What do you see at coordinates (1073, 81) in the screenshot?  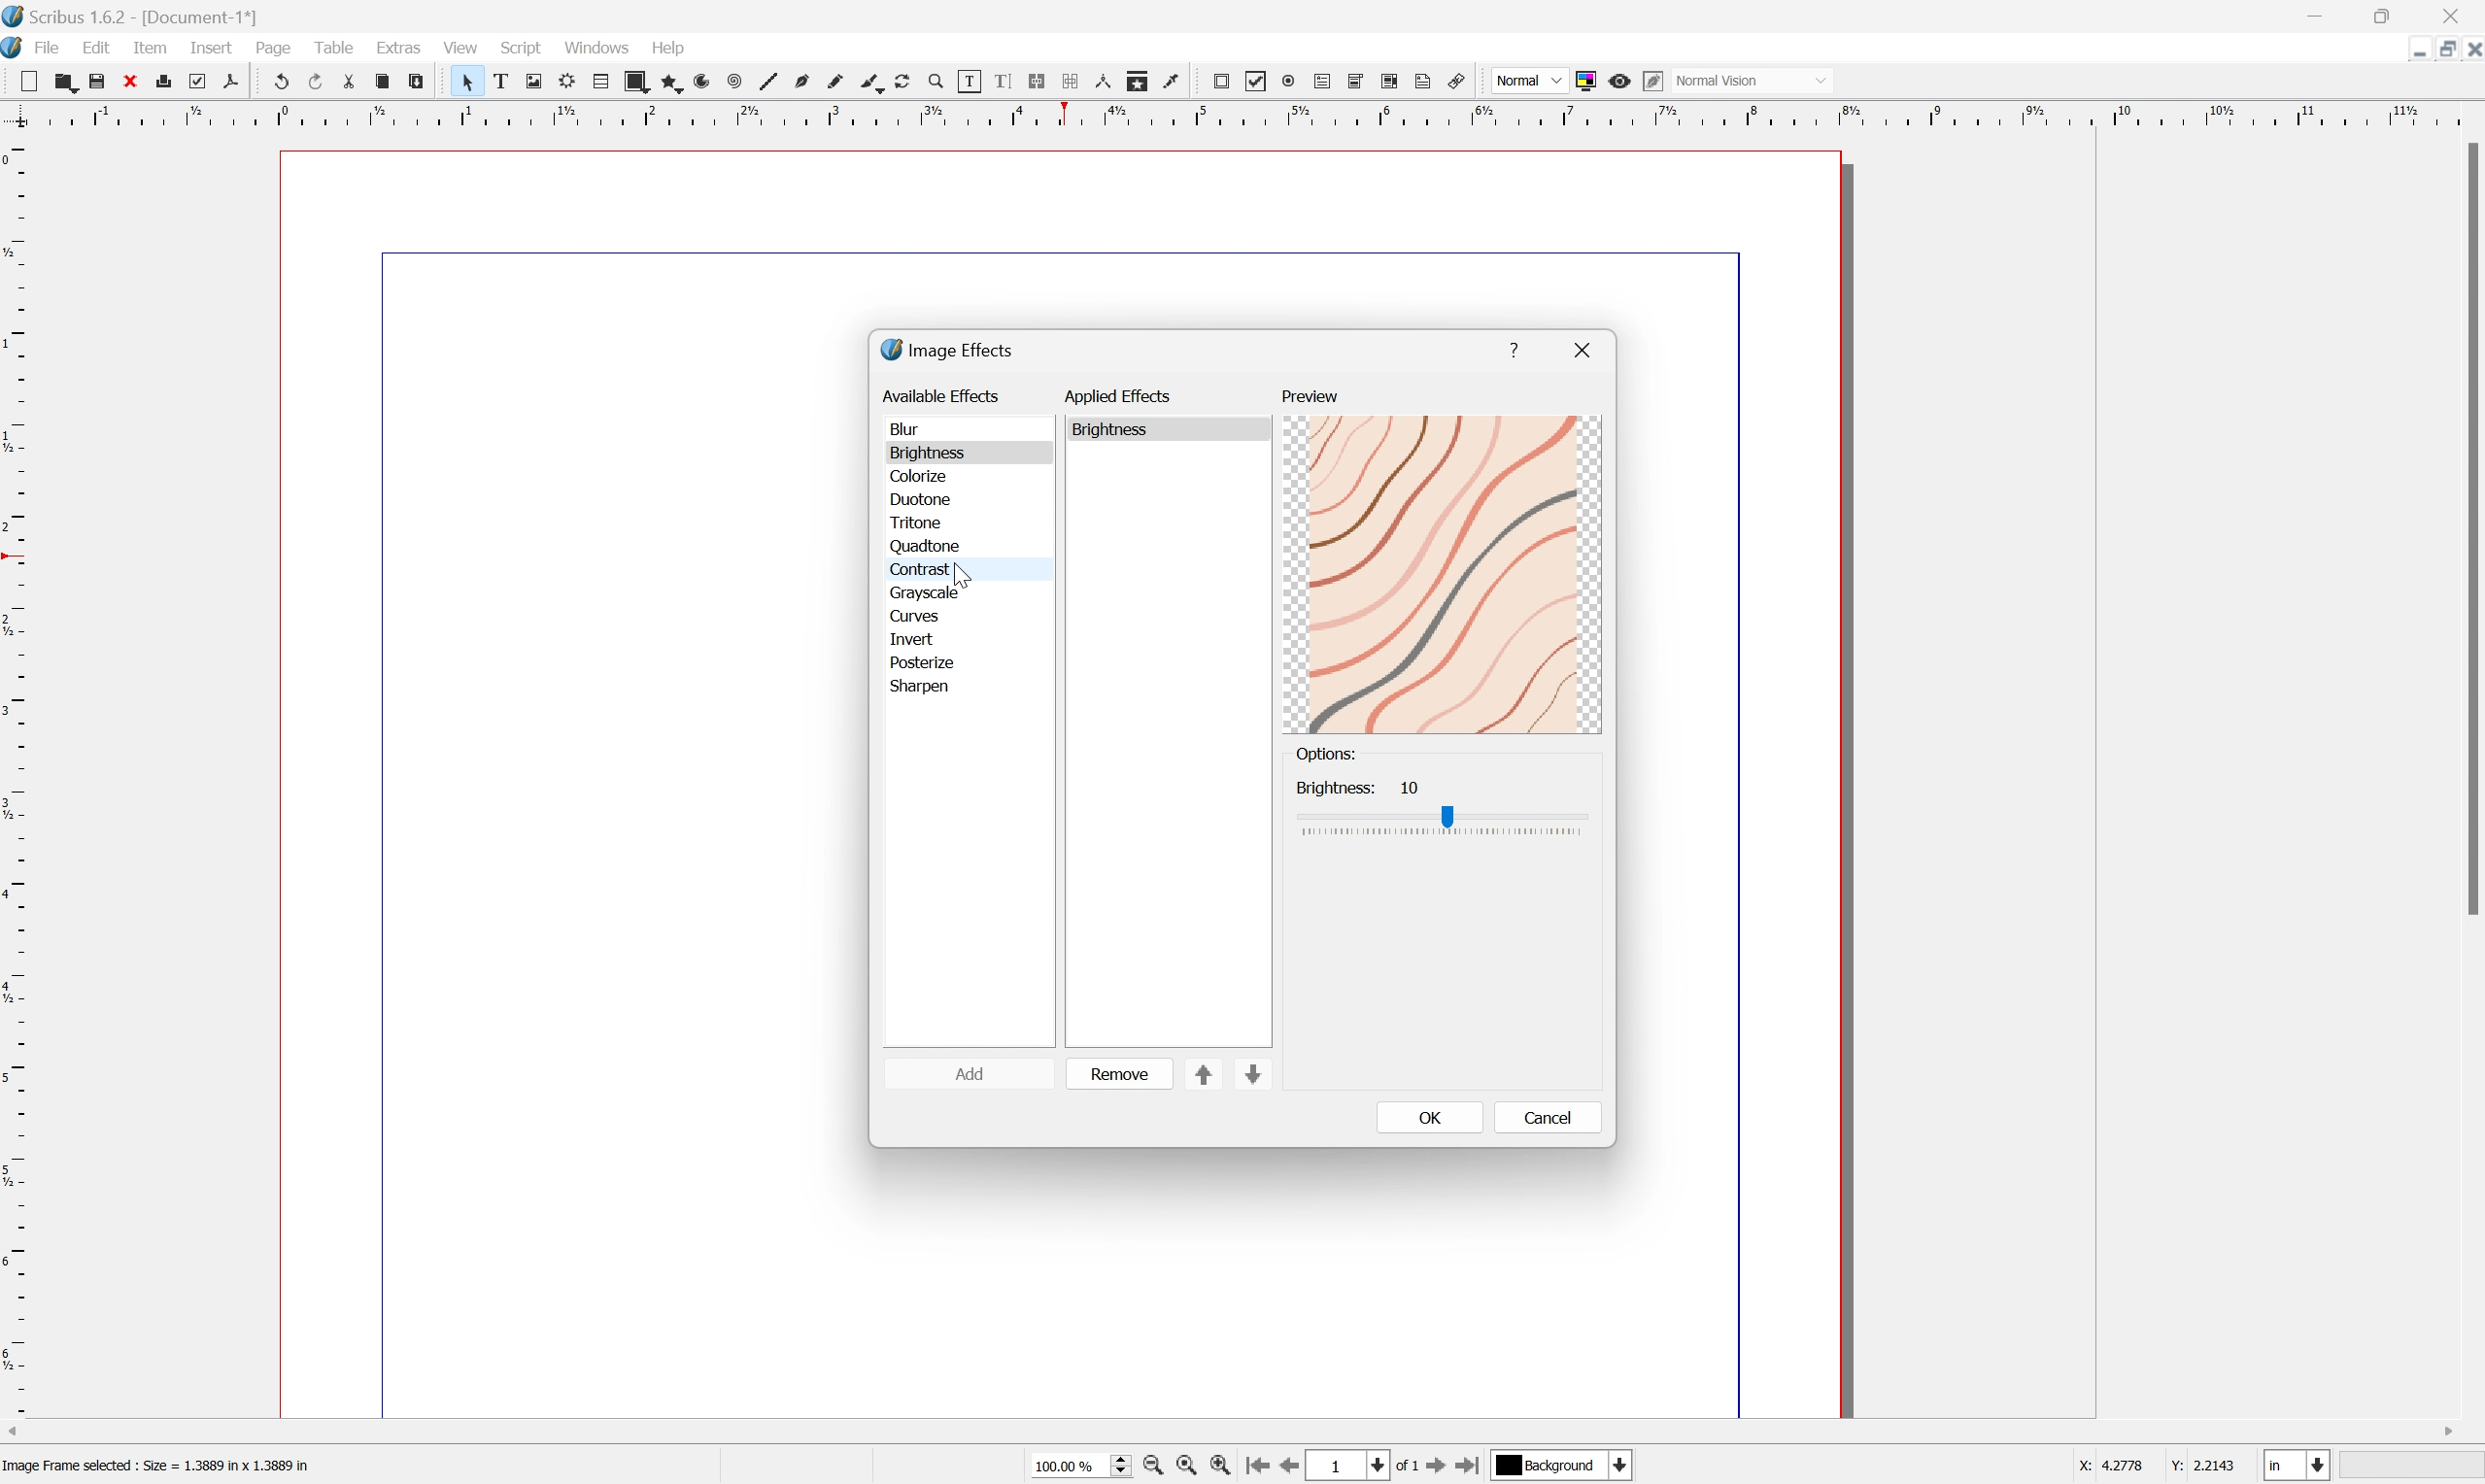 I see `Unlink text frames` at bounding box center [1073, 81].